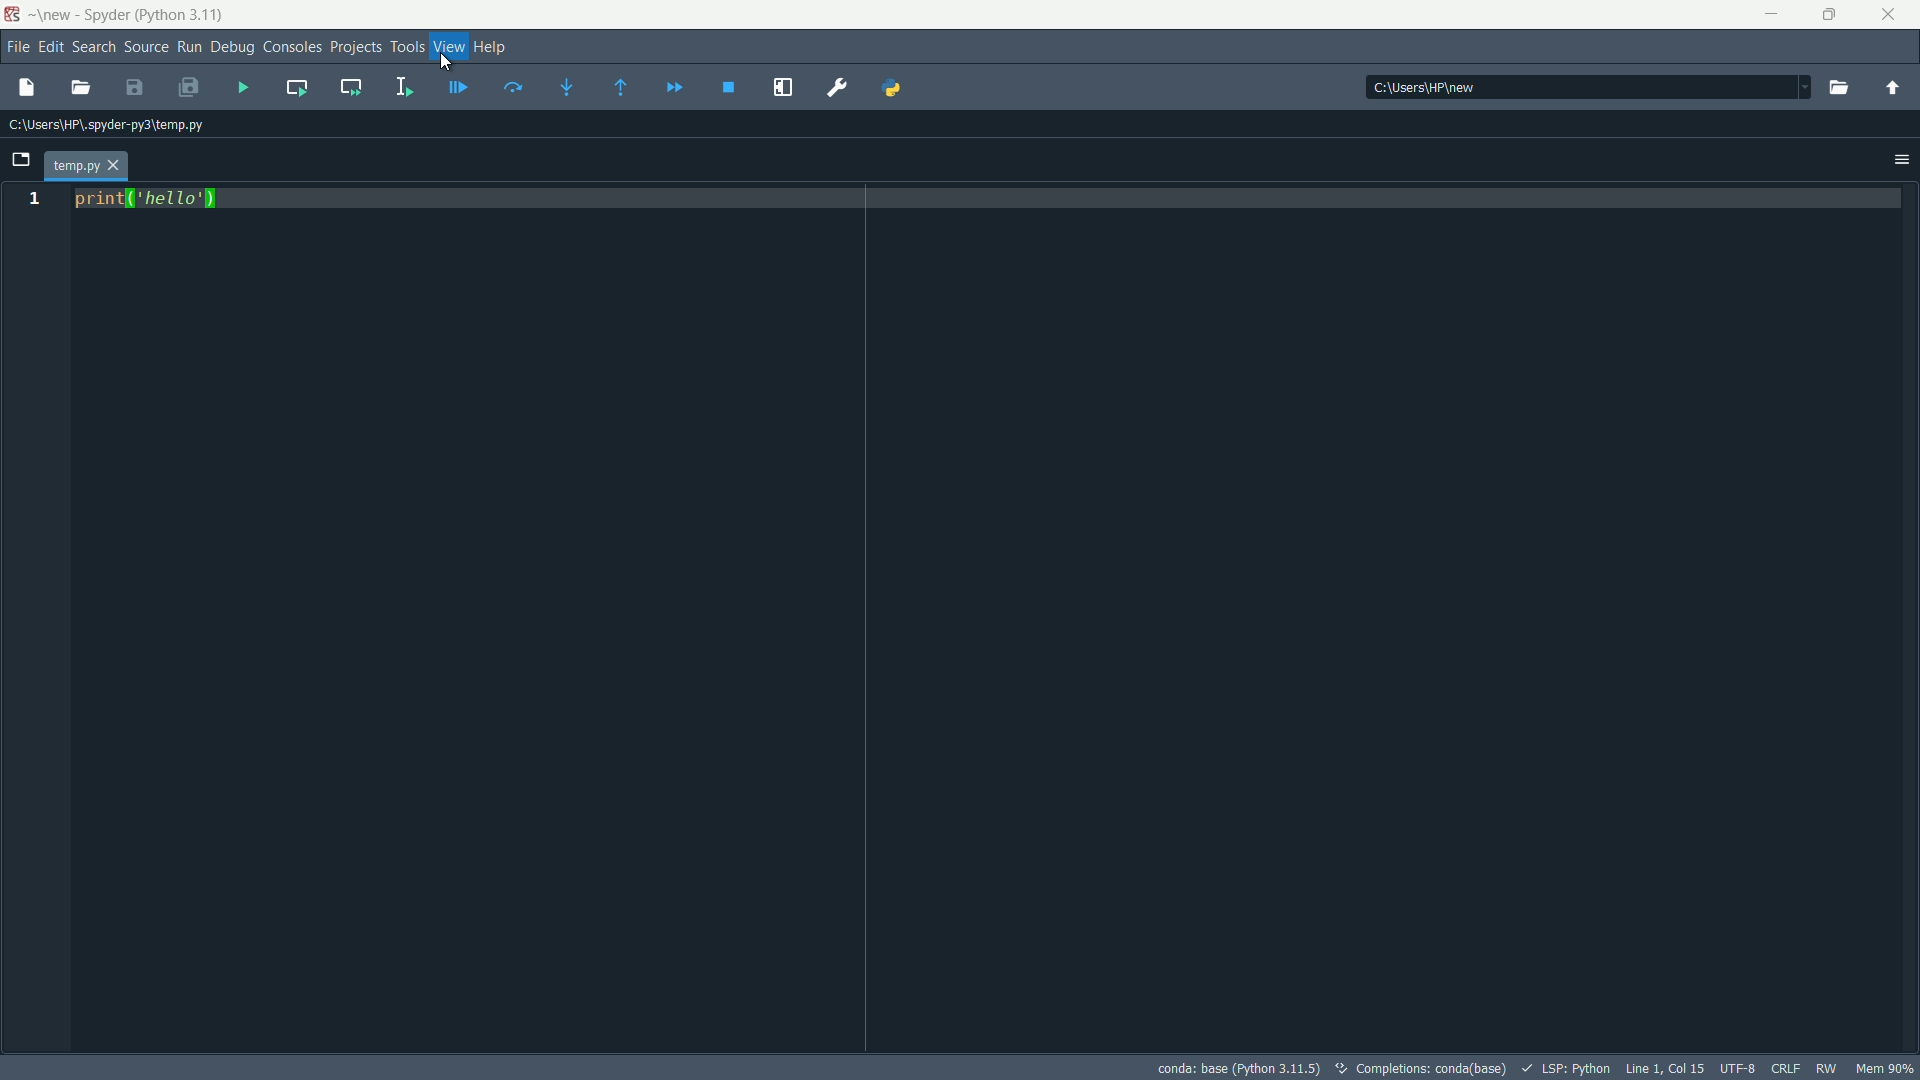 This screenshot has width=1920, height=1080. Describe the element at coordinates (110, 127) in the screenshot. I see `c:\users\hp\.spyder-py3\temp.py` at that location.